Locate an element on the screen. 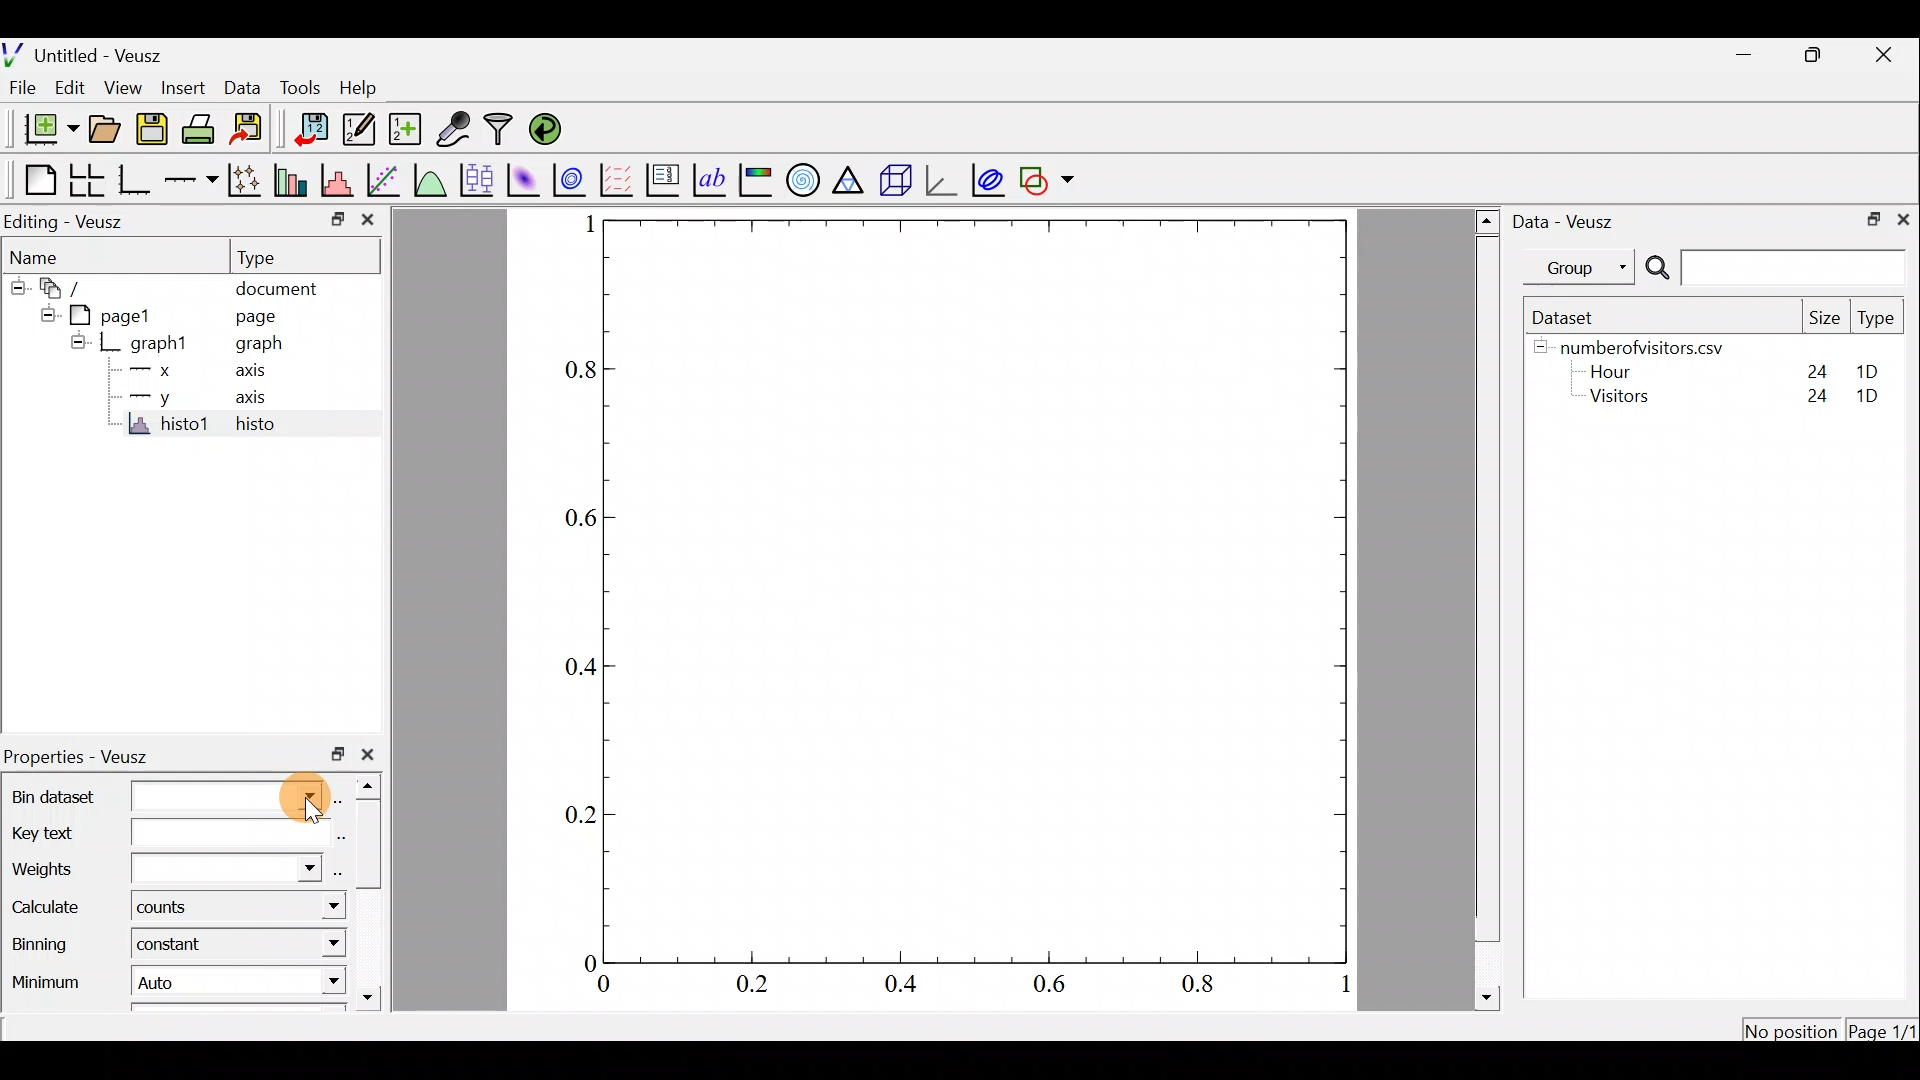  Tools is located at coordinates (305, 88).